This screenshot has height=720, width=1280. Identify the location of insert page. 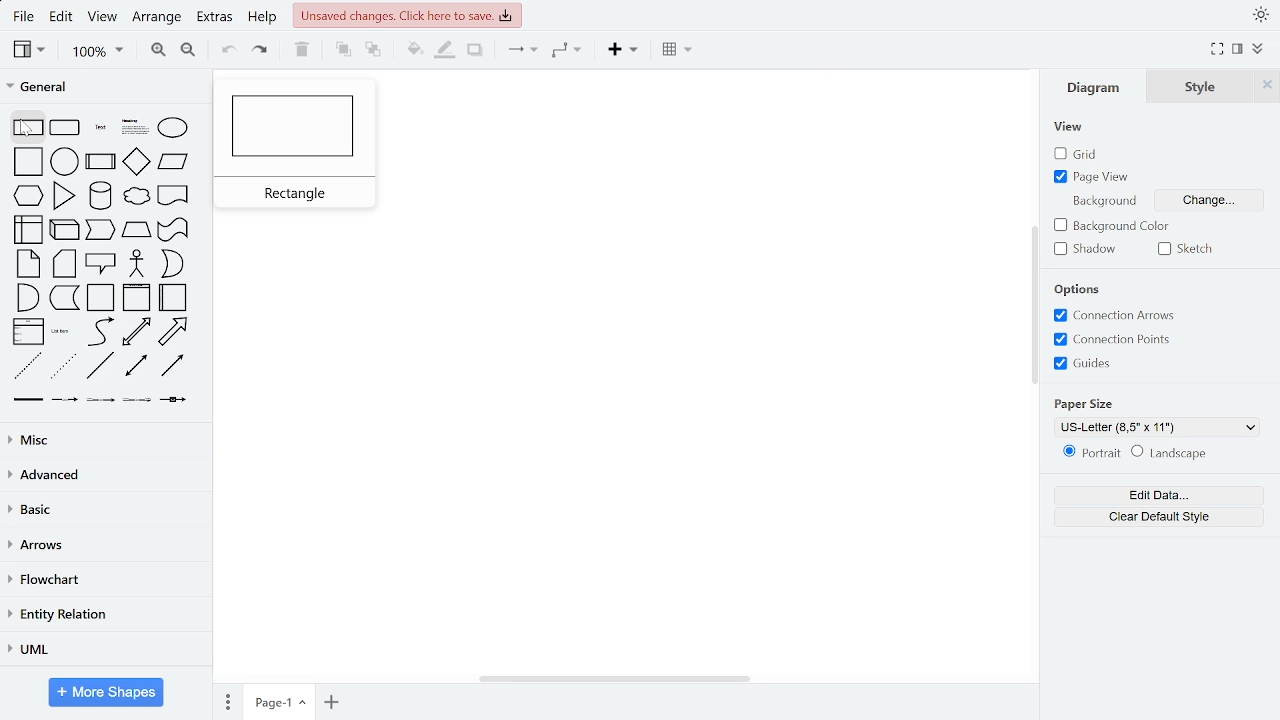
(333, 702).